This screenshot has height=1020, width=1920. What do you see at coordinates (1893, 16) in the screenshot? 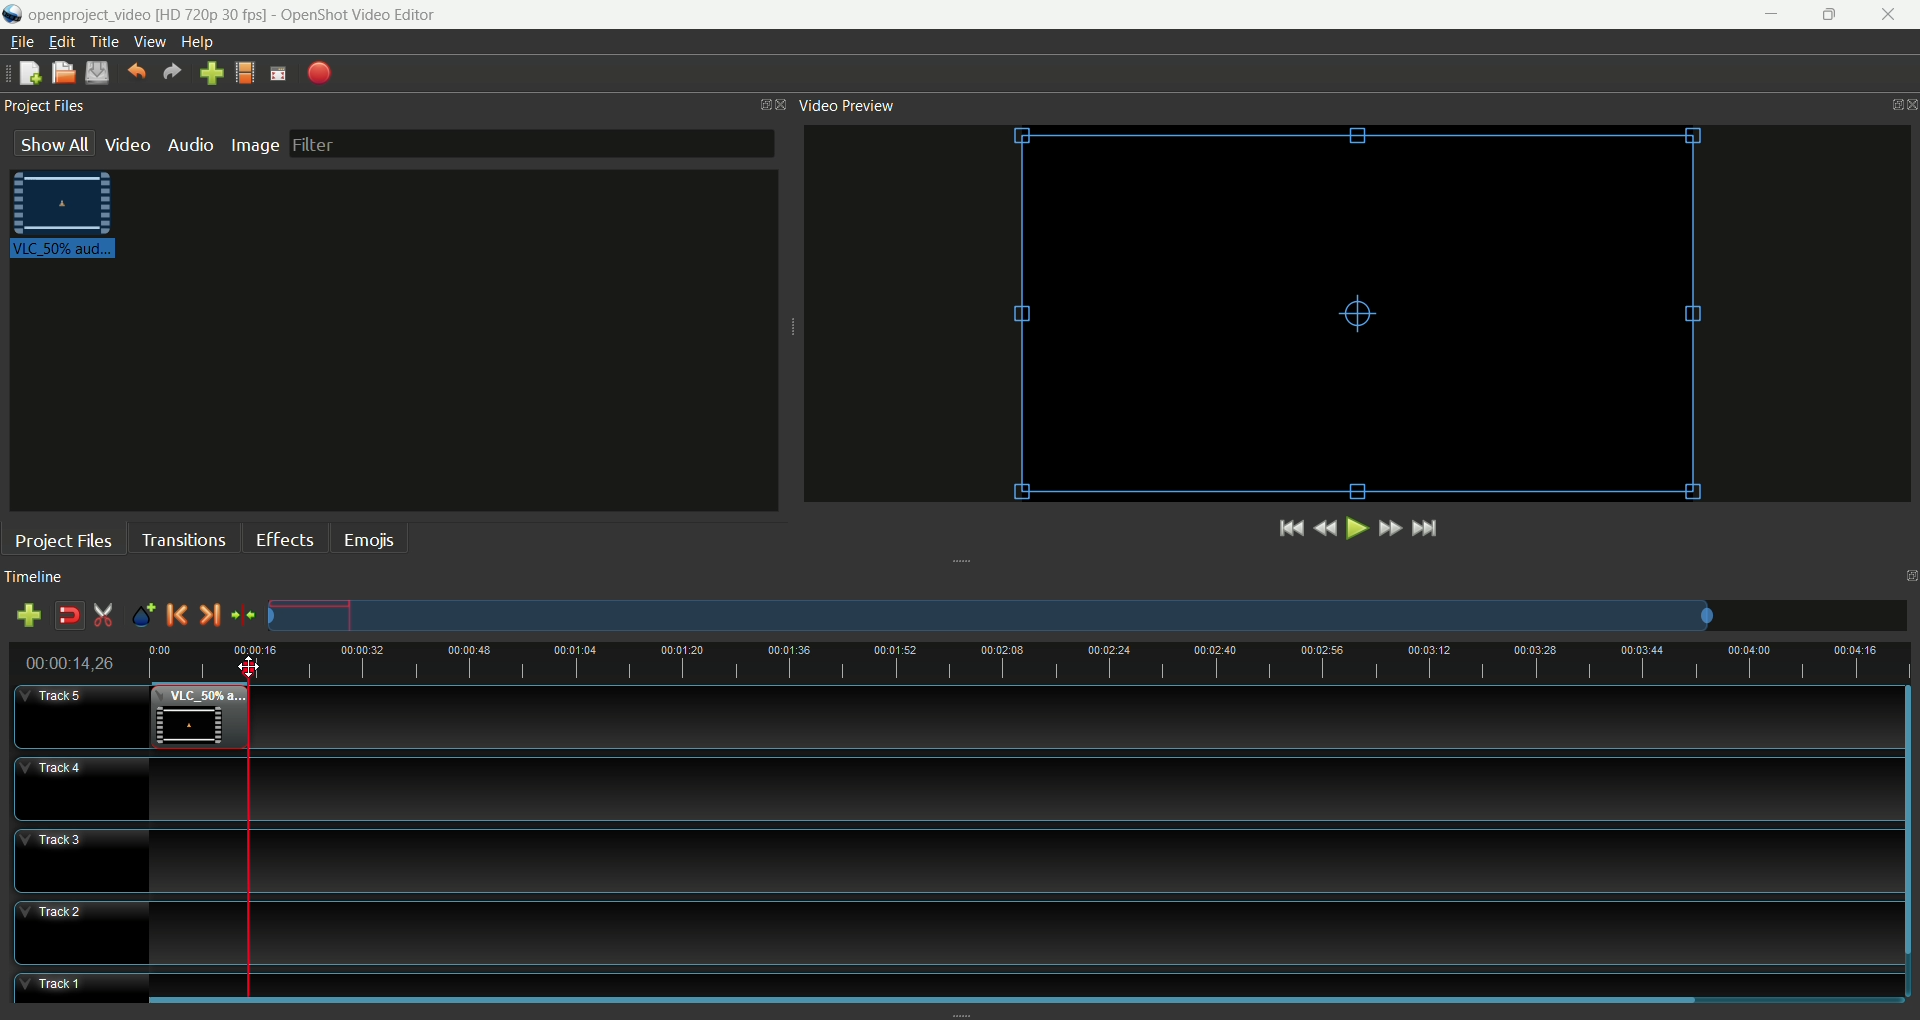
I see `close` at bounding box center [1893, 16].